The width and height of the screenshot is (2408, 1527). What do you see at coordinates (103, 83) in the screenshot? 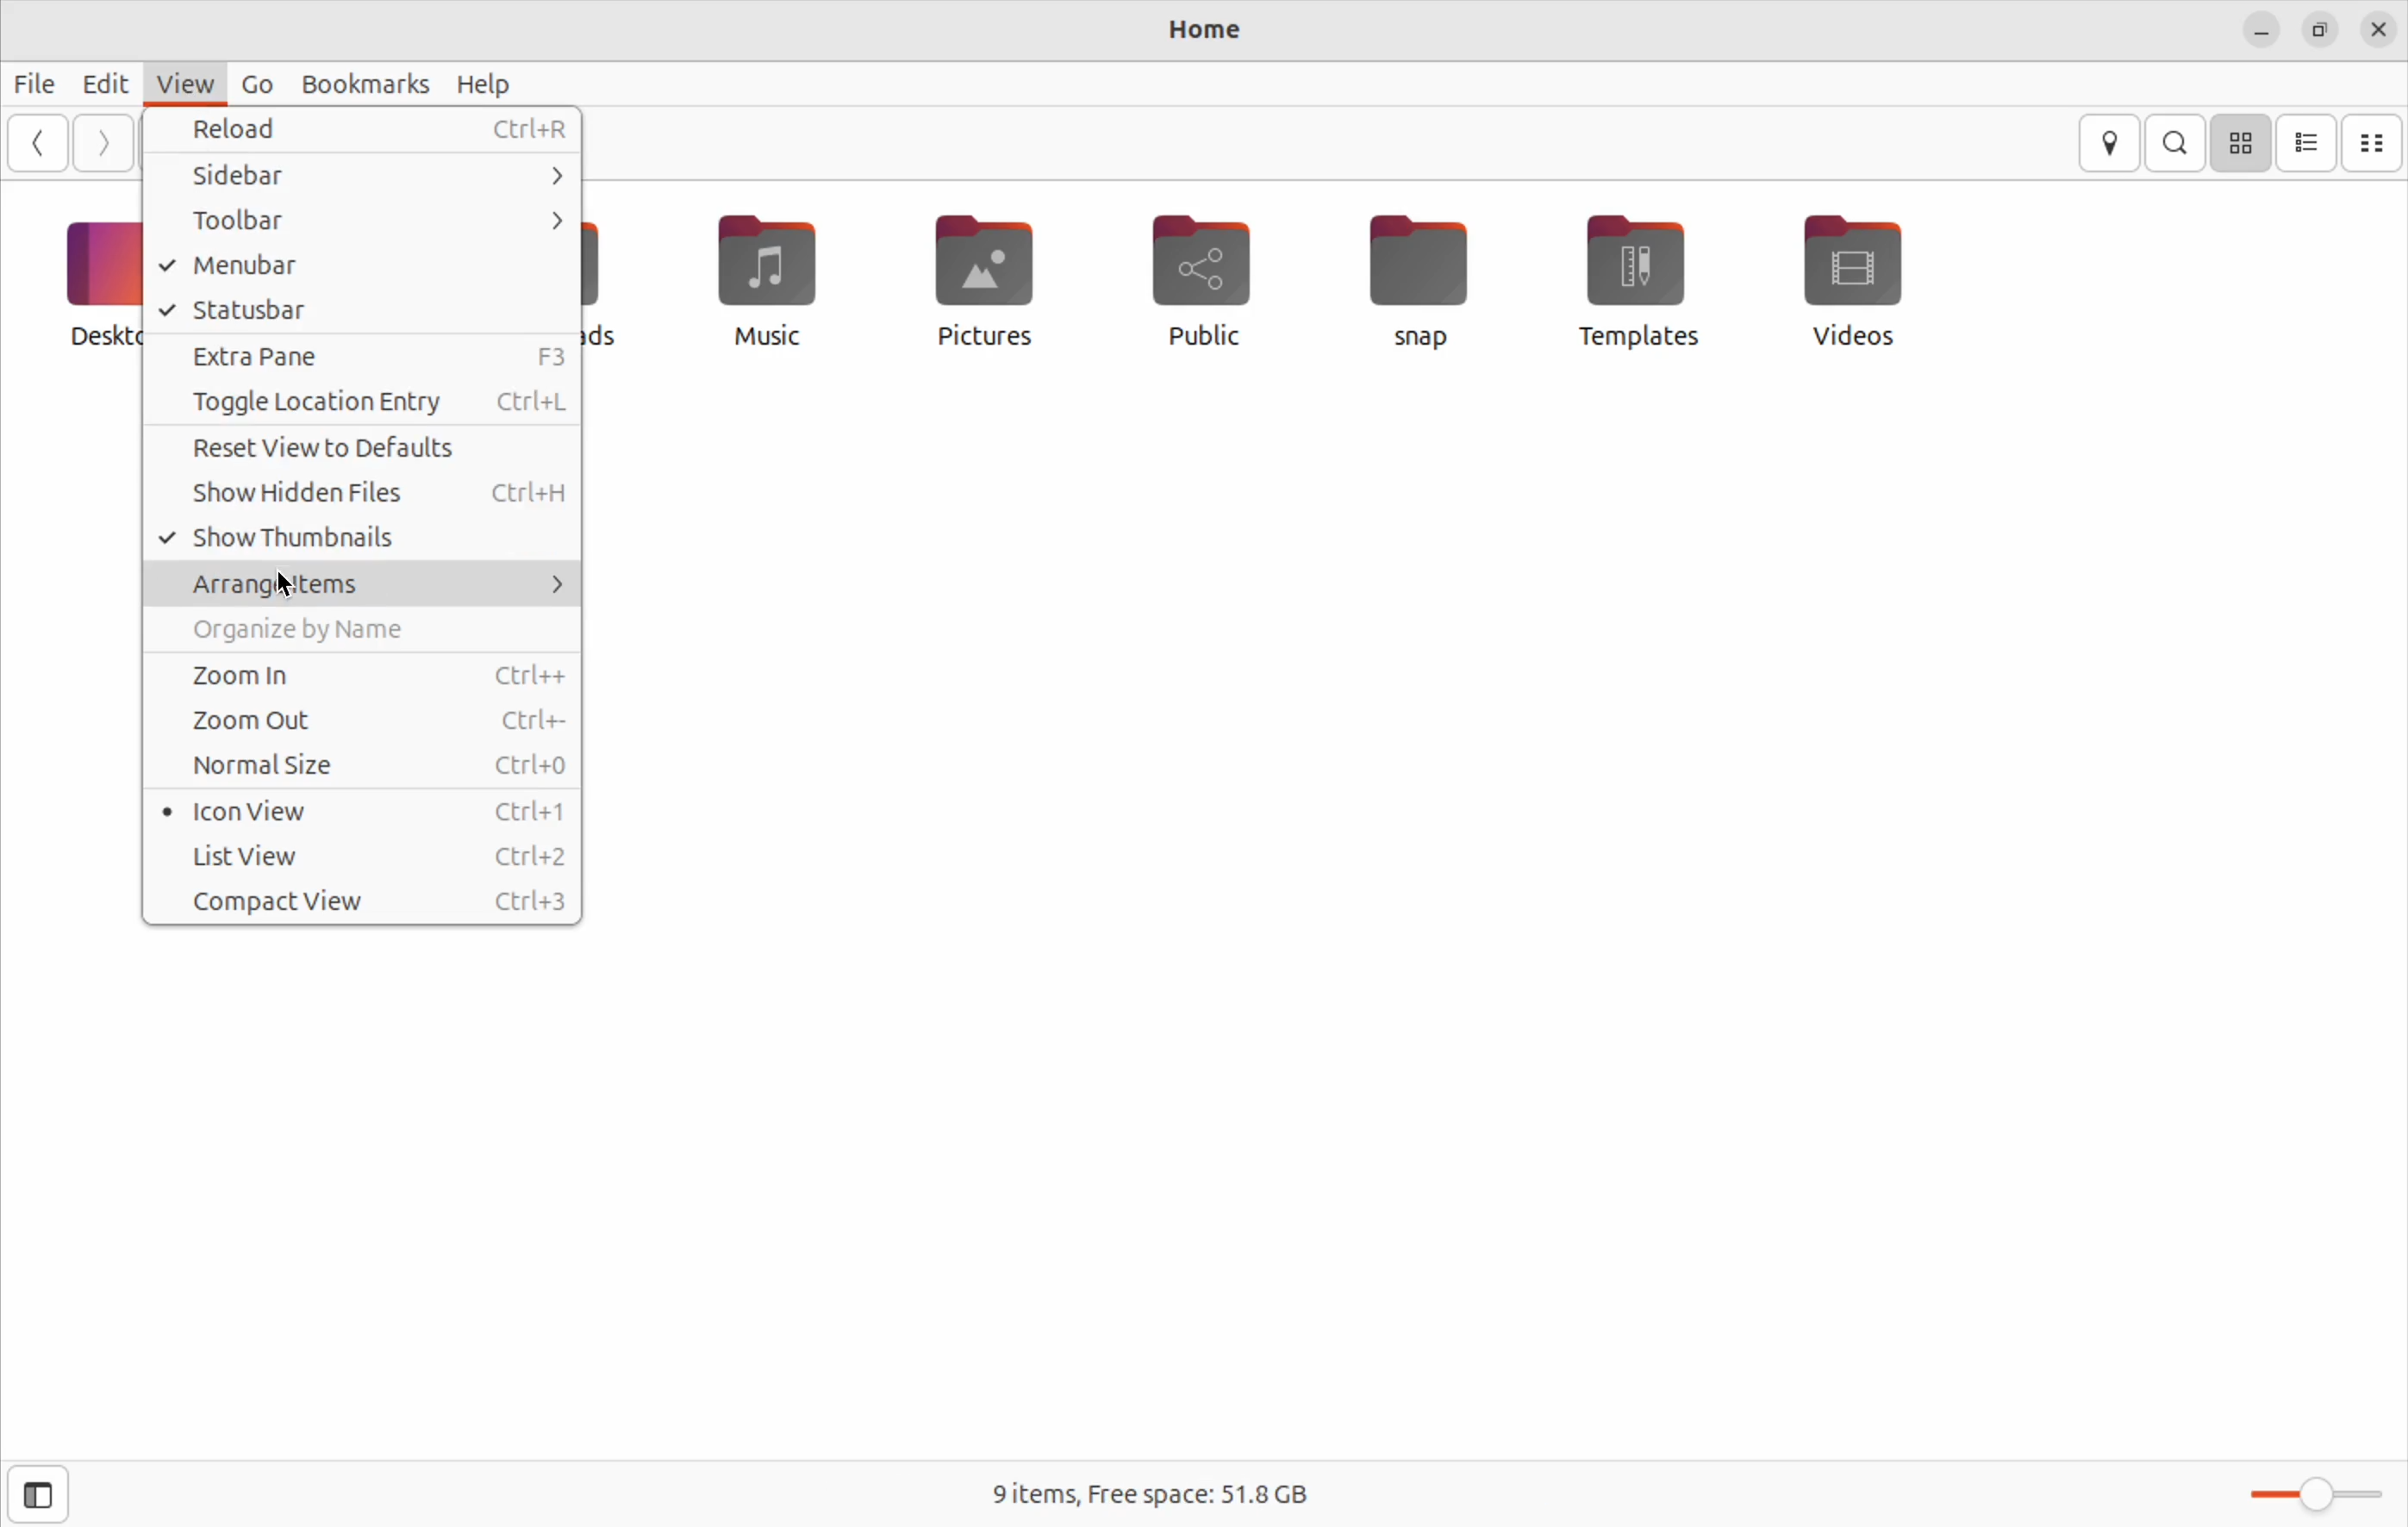
I see `Edit` at bounding box center [103, 83].